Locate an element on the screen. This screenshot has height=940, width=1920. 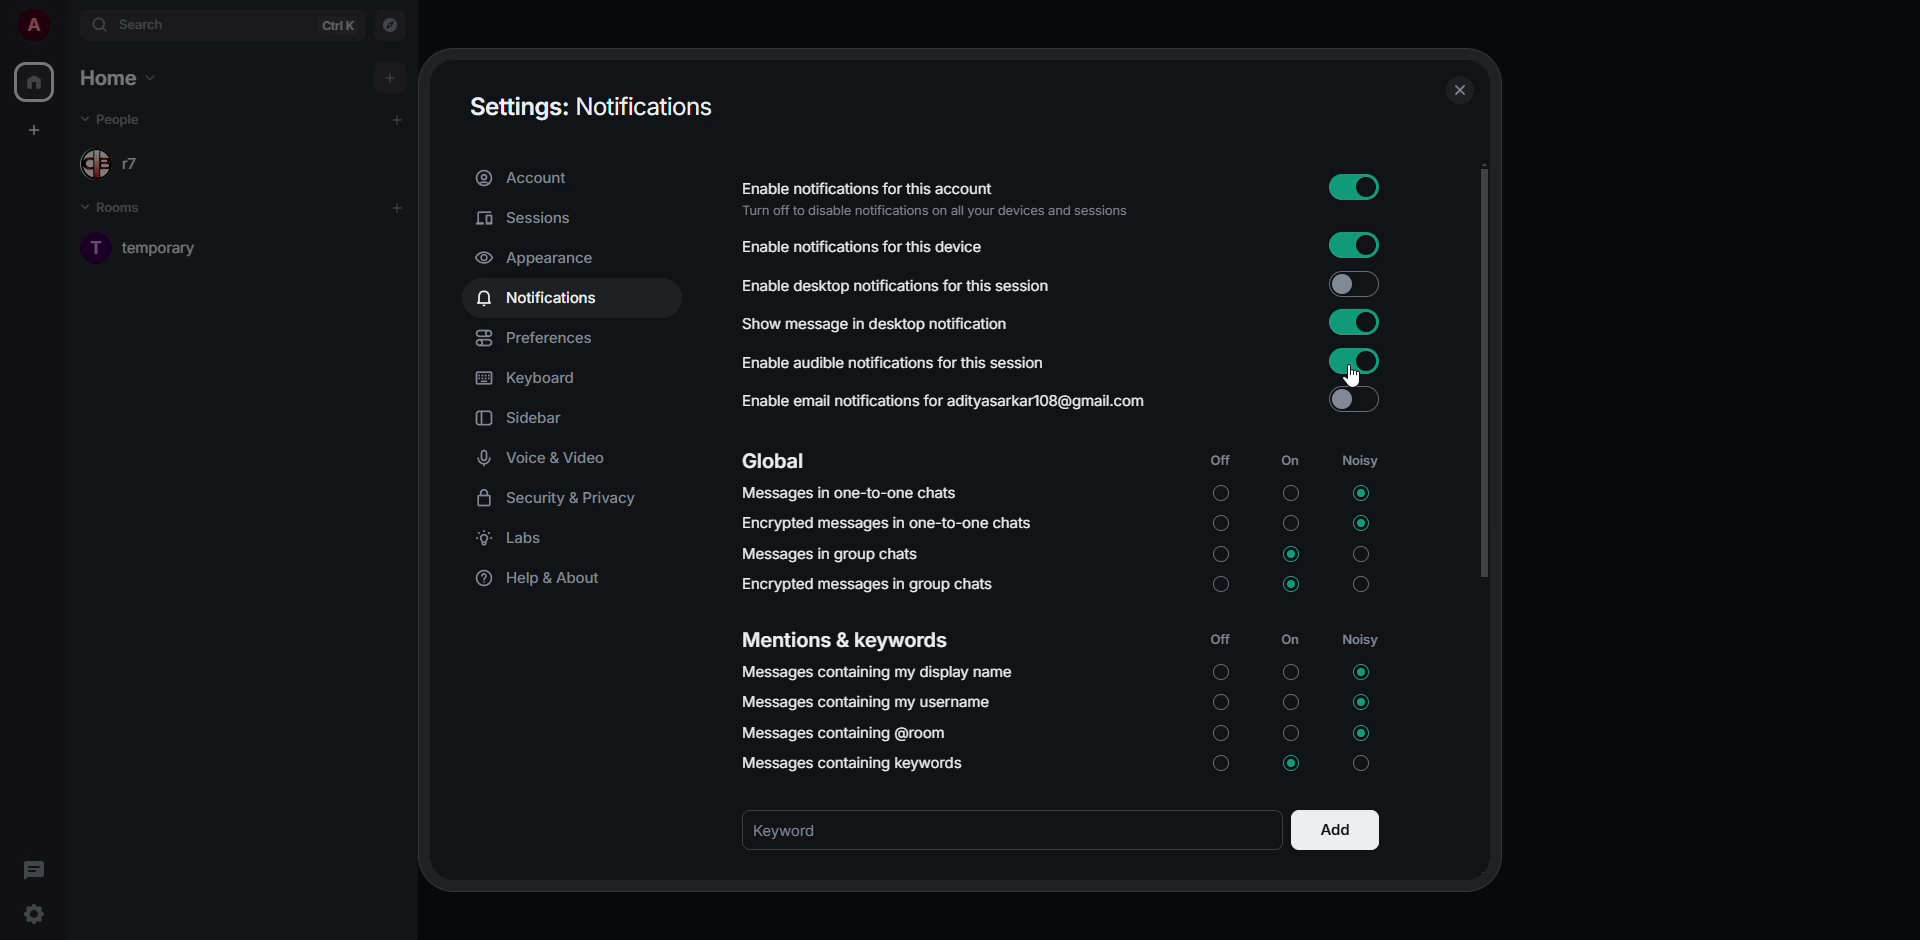
keyword is located at coordinates (792, 831).